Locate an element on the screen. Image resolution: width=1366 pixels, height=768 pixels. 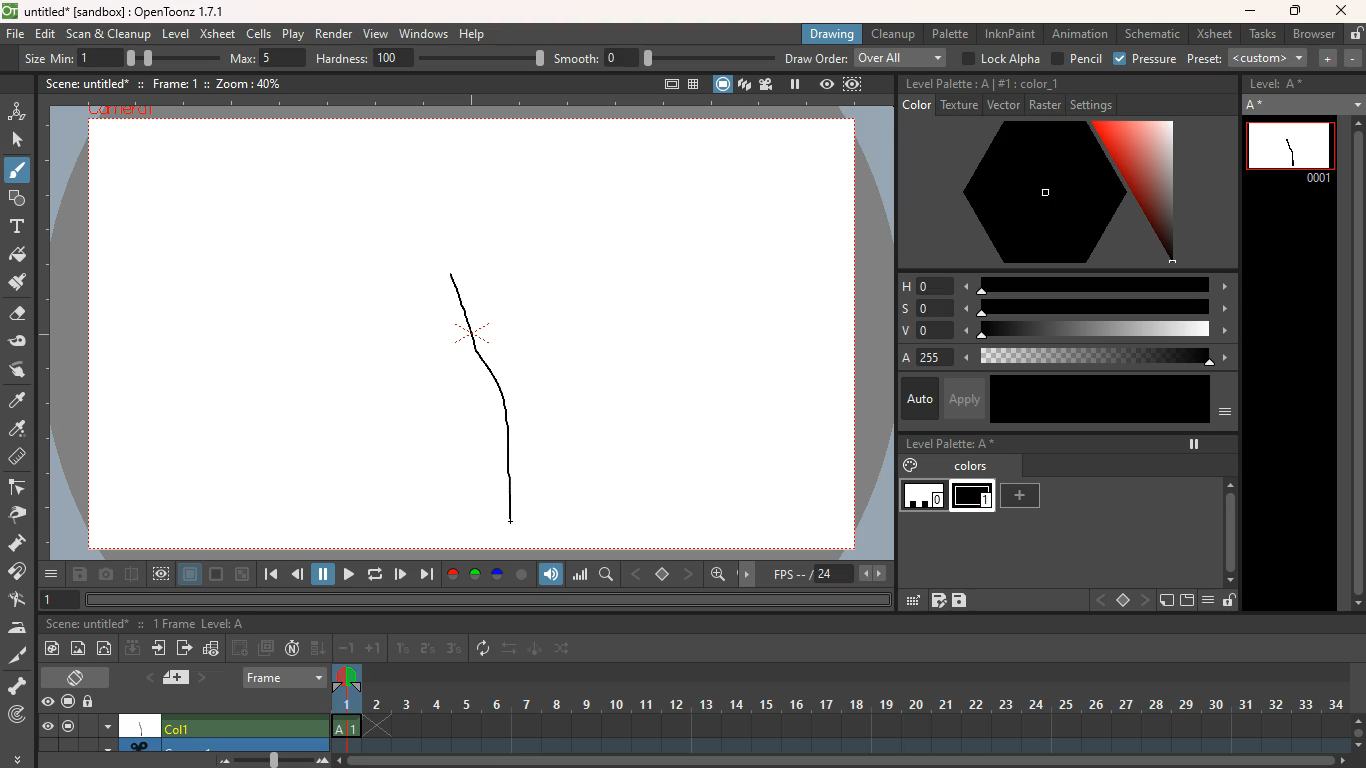
view is located at coordinates (162, 574).